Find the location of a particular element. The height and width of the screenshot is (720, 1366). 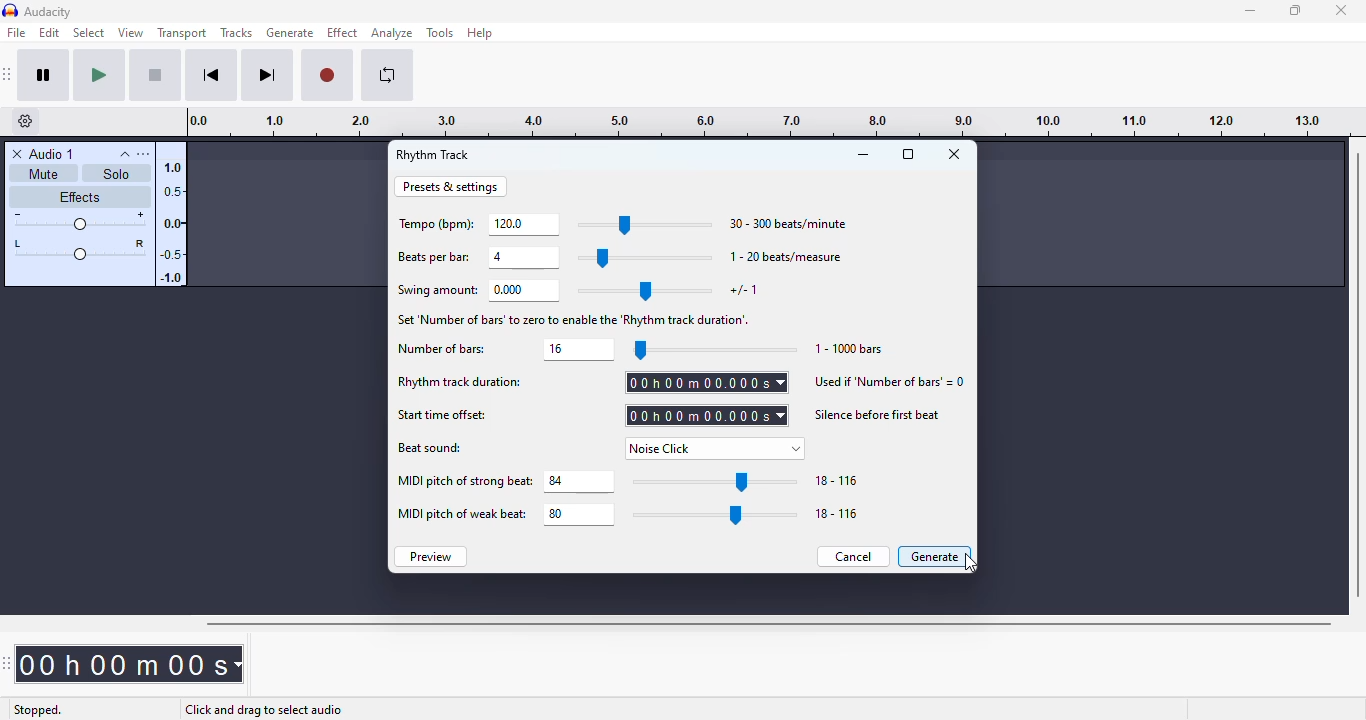

skip to end is located at coordinates (267, 76).